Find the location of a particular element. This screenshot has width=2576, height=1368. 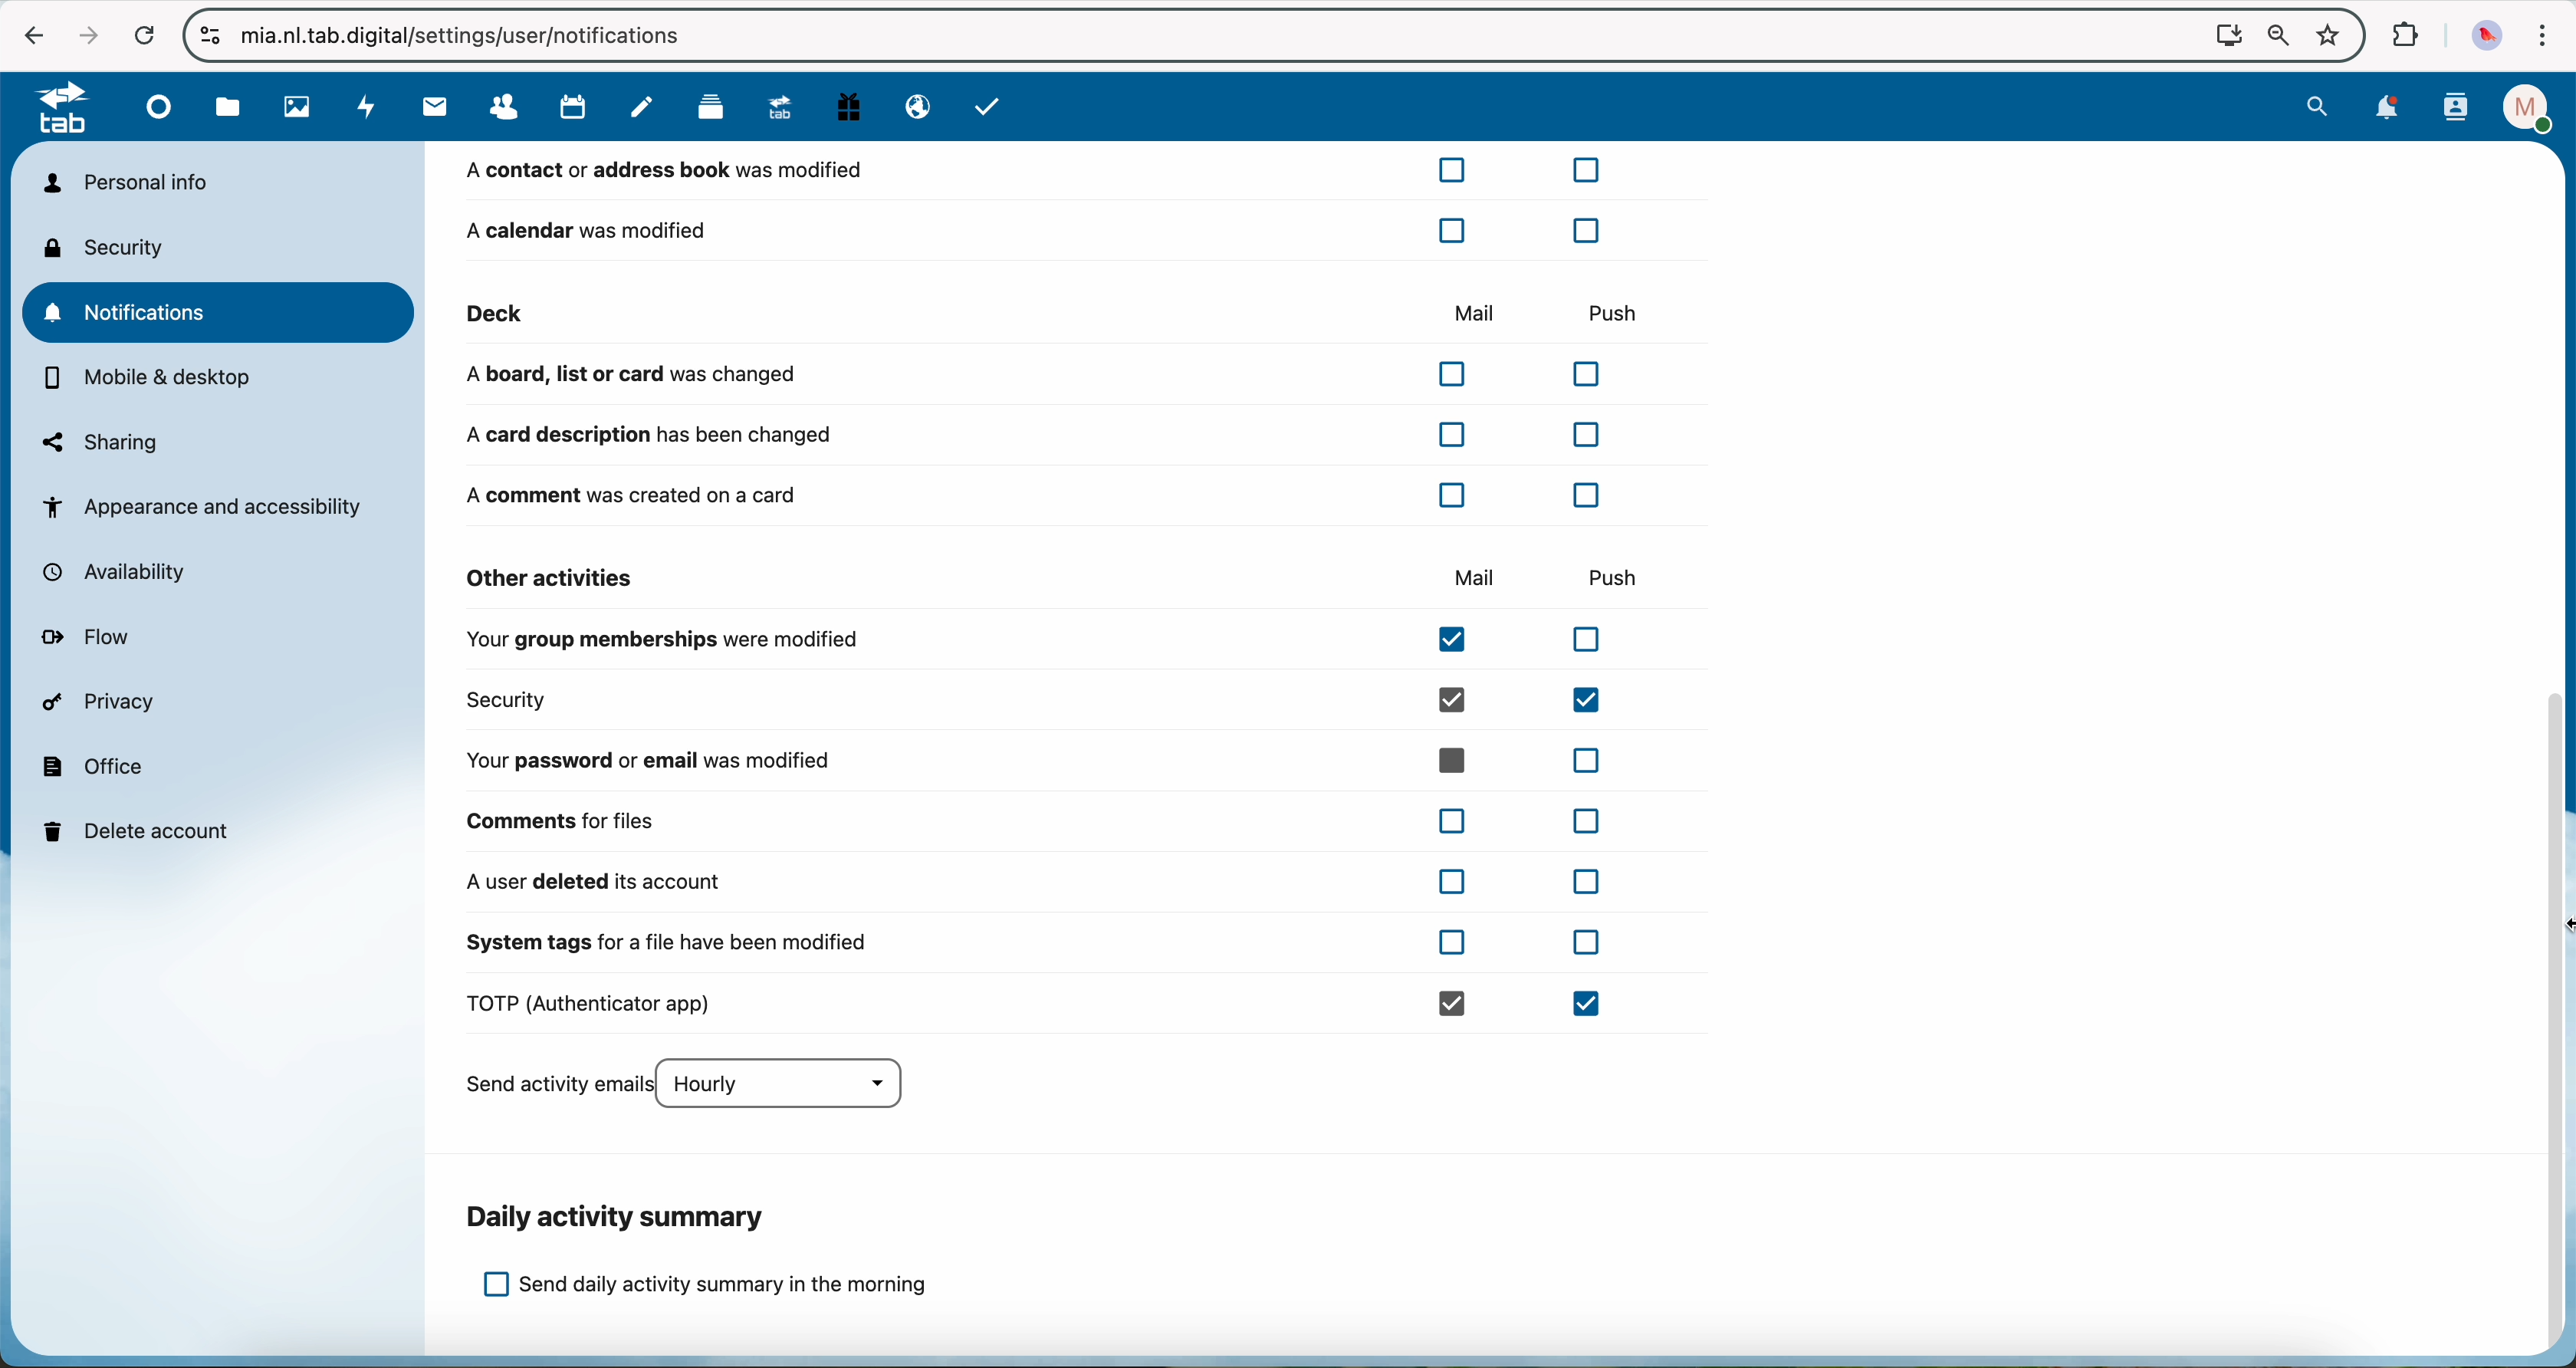

profile picture is located at coordinates (2487, 34).